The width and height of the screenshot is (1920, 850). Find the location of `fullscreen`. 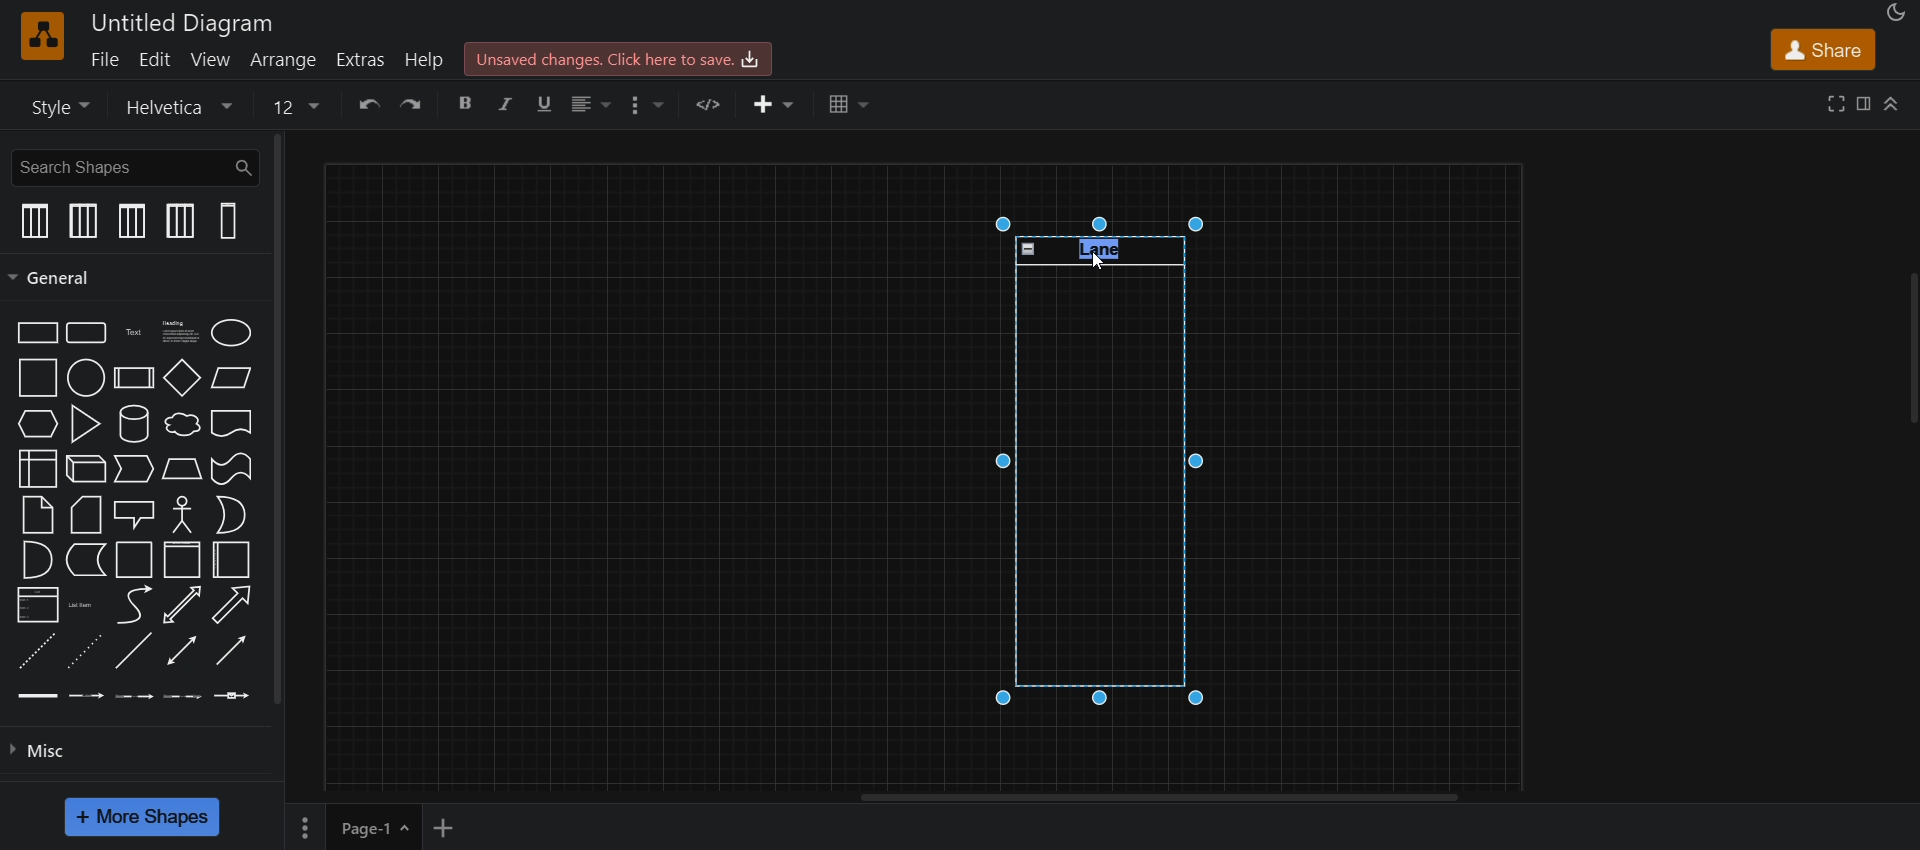

fullscreen is located at coordinates (1838, 103).